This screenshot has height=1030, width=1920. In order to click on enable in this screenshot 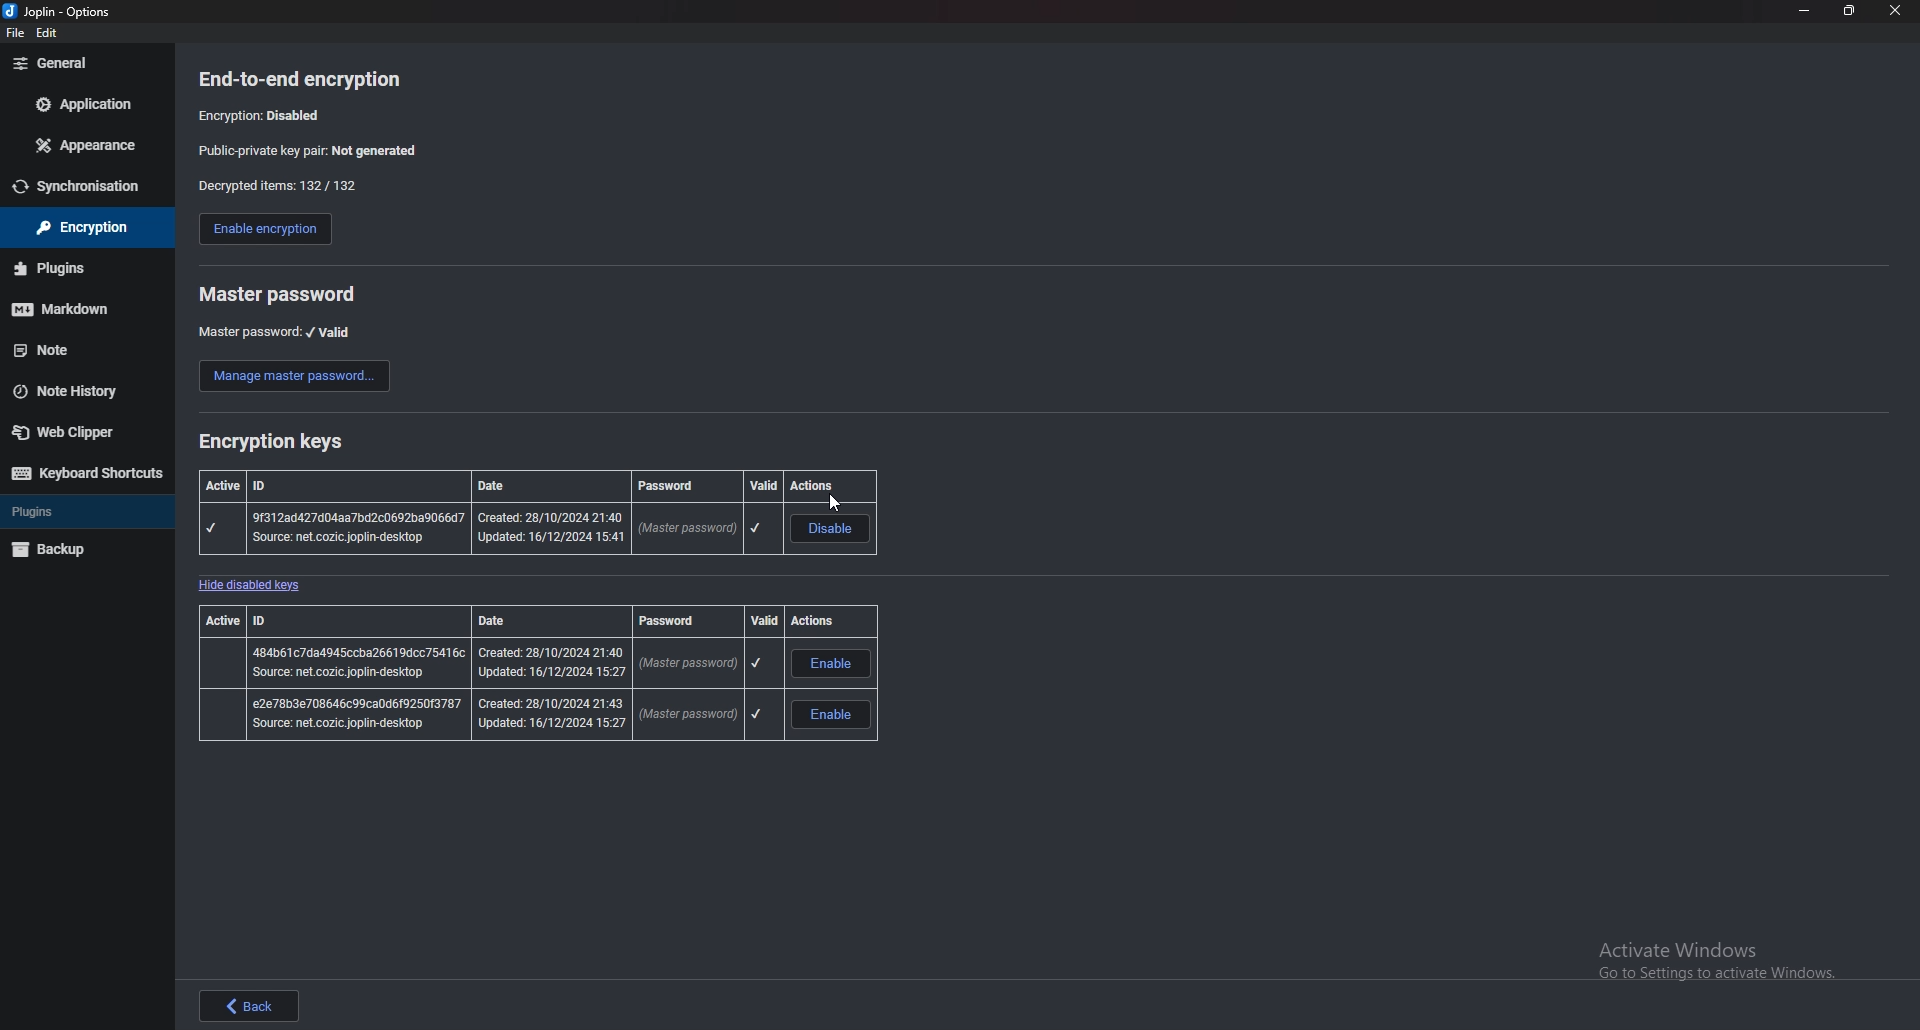, I will do `click(829, 716)`.